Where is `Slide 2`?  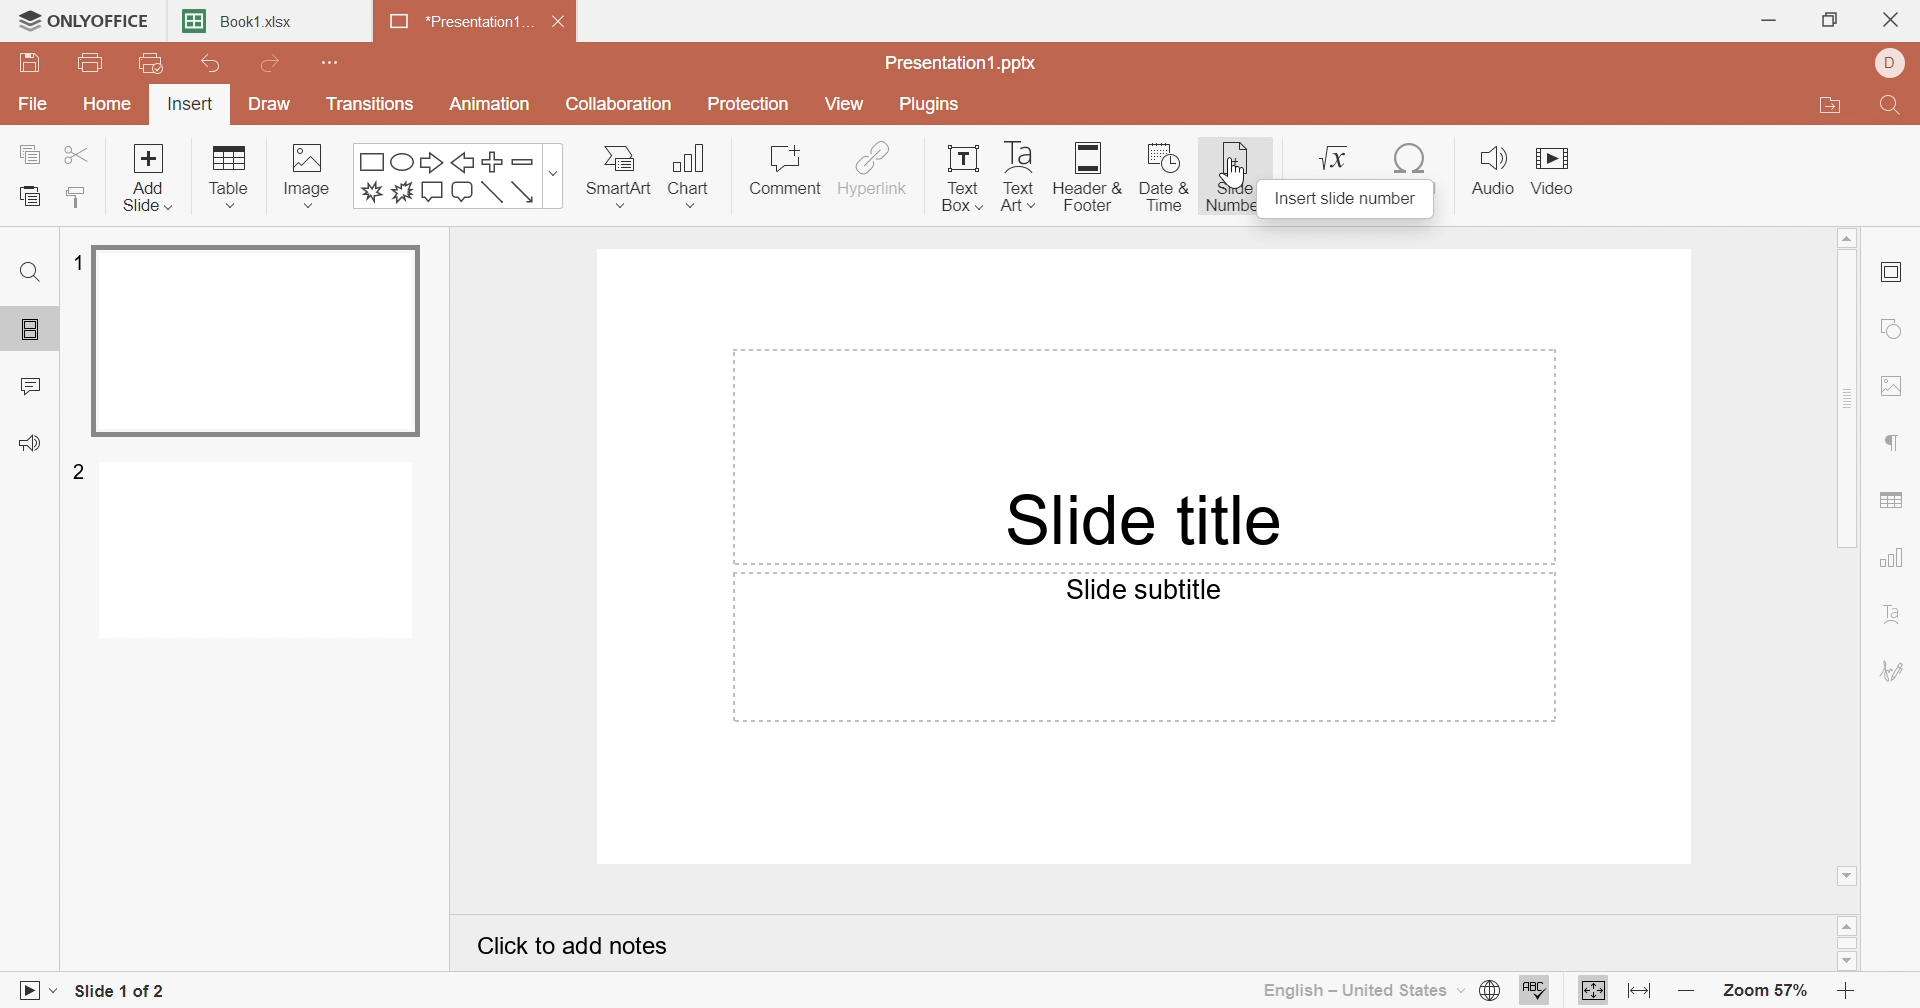 Slide 2 is located at coordinates (261, 554).